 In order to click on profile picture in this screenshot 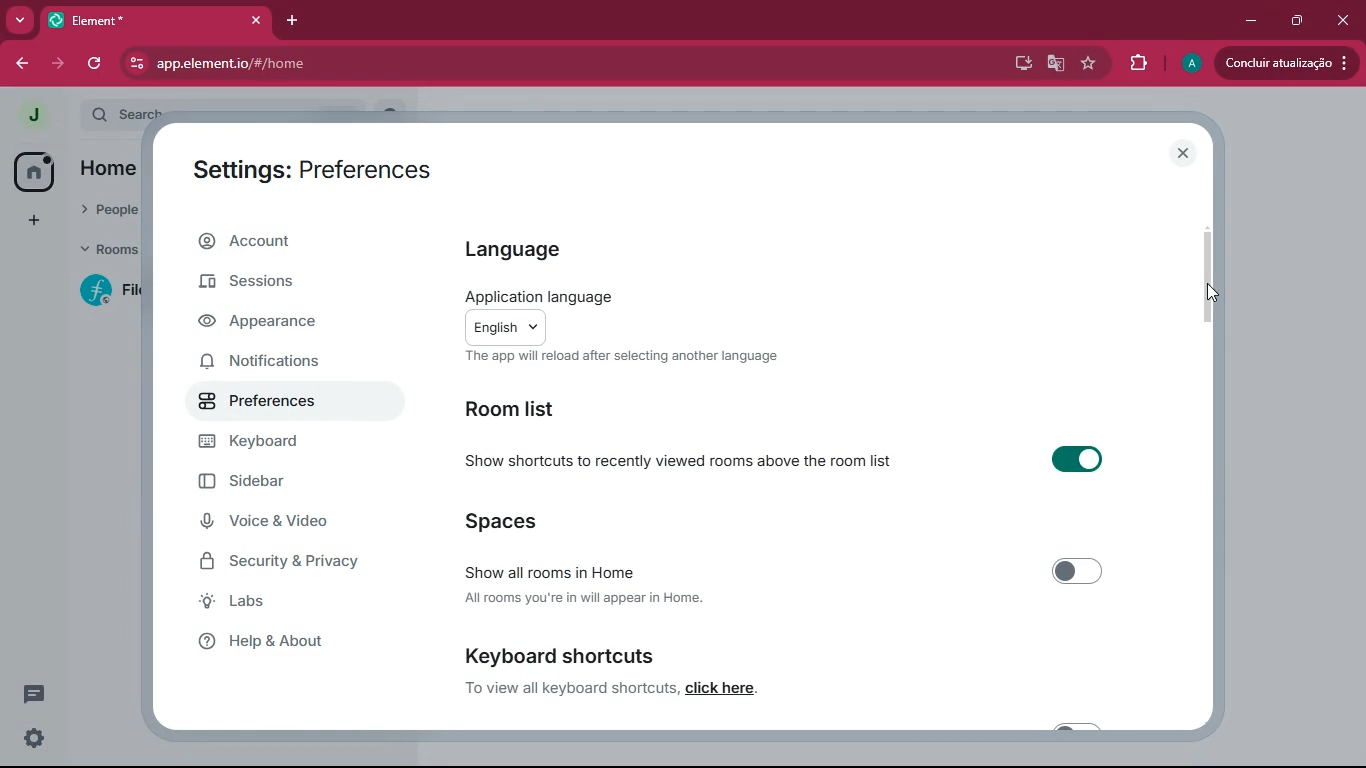, I will do `click(1190, 64)`.